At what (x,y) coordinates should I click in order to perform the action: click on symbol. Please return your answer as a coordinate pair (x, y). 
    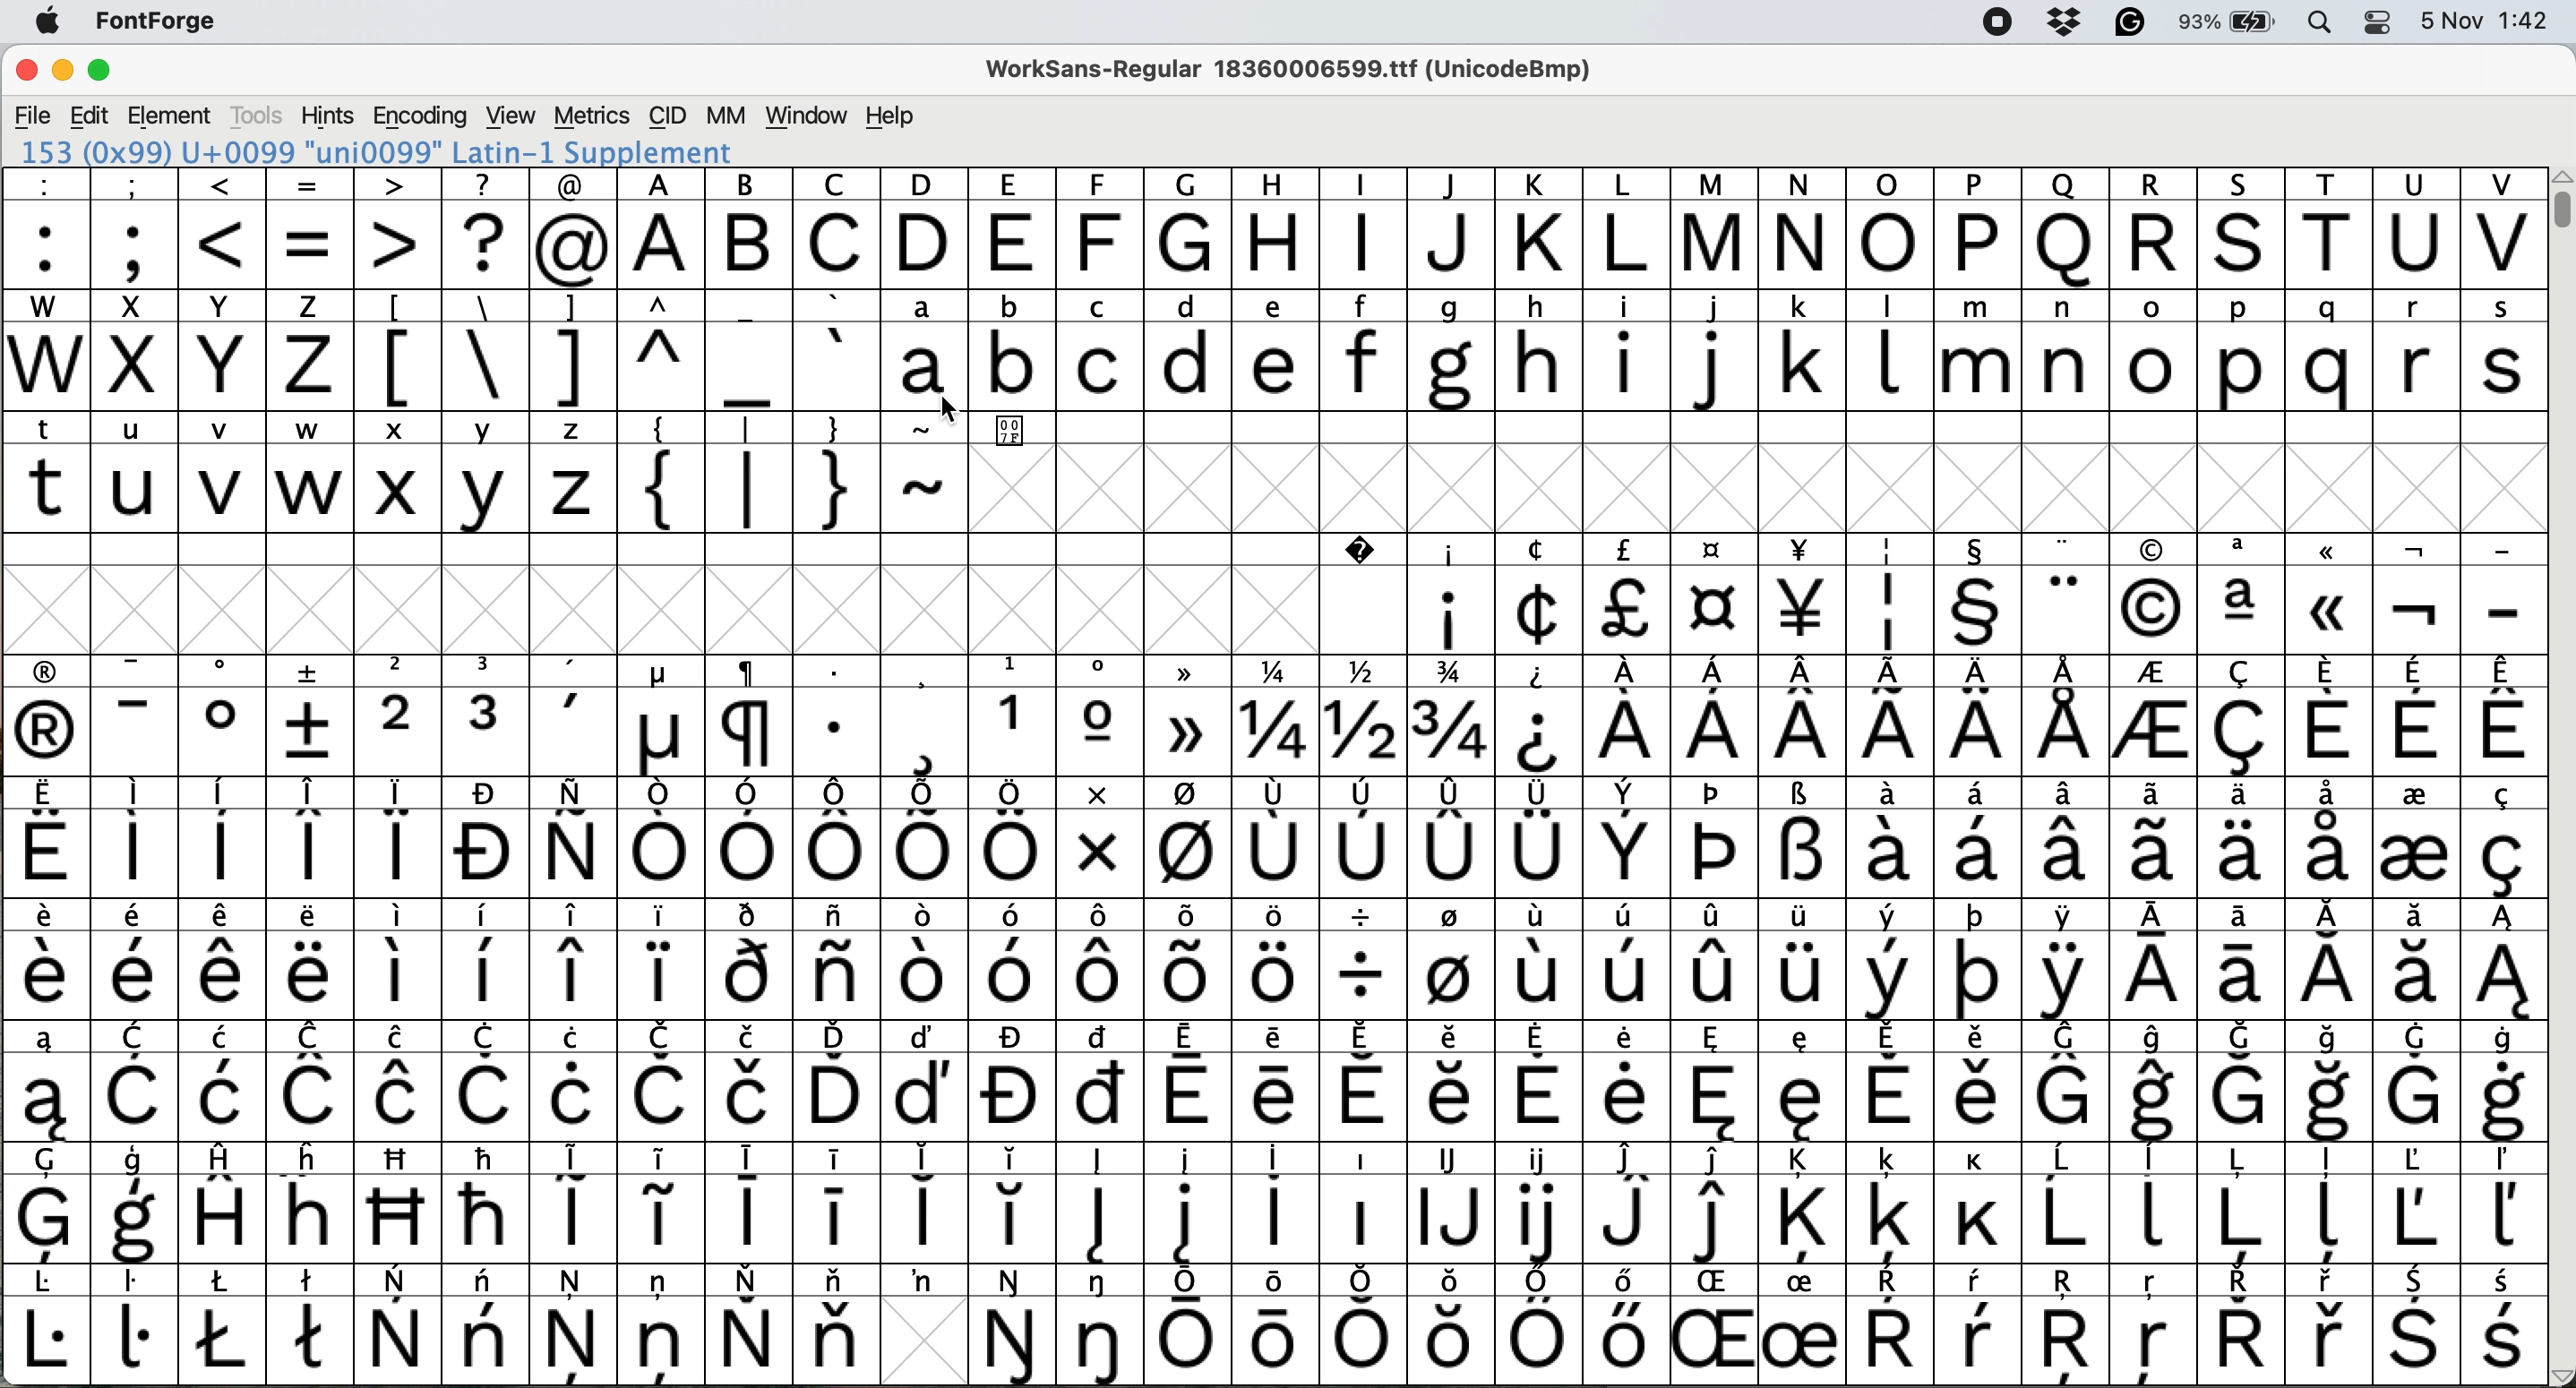
    Looking at the image, I should click on (1099, 960).